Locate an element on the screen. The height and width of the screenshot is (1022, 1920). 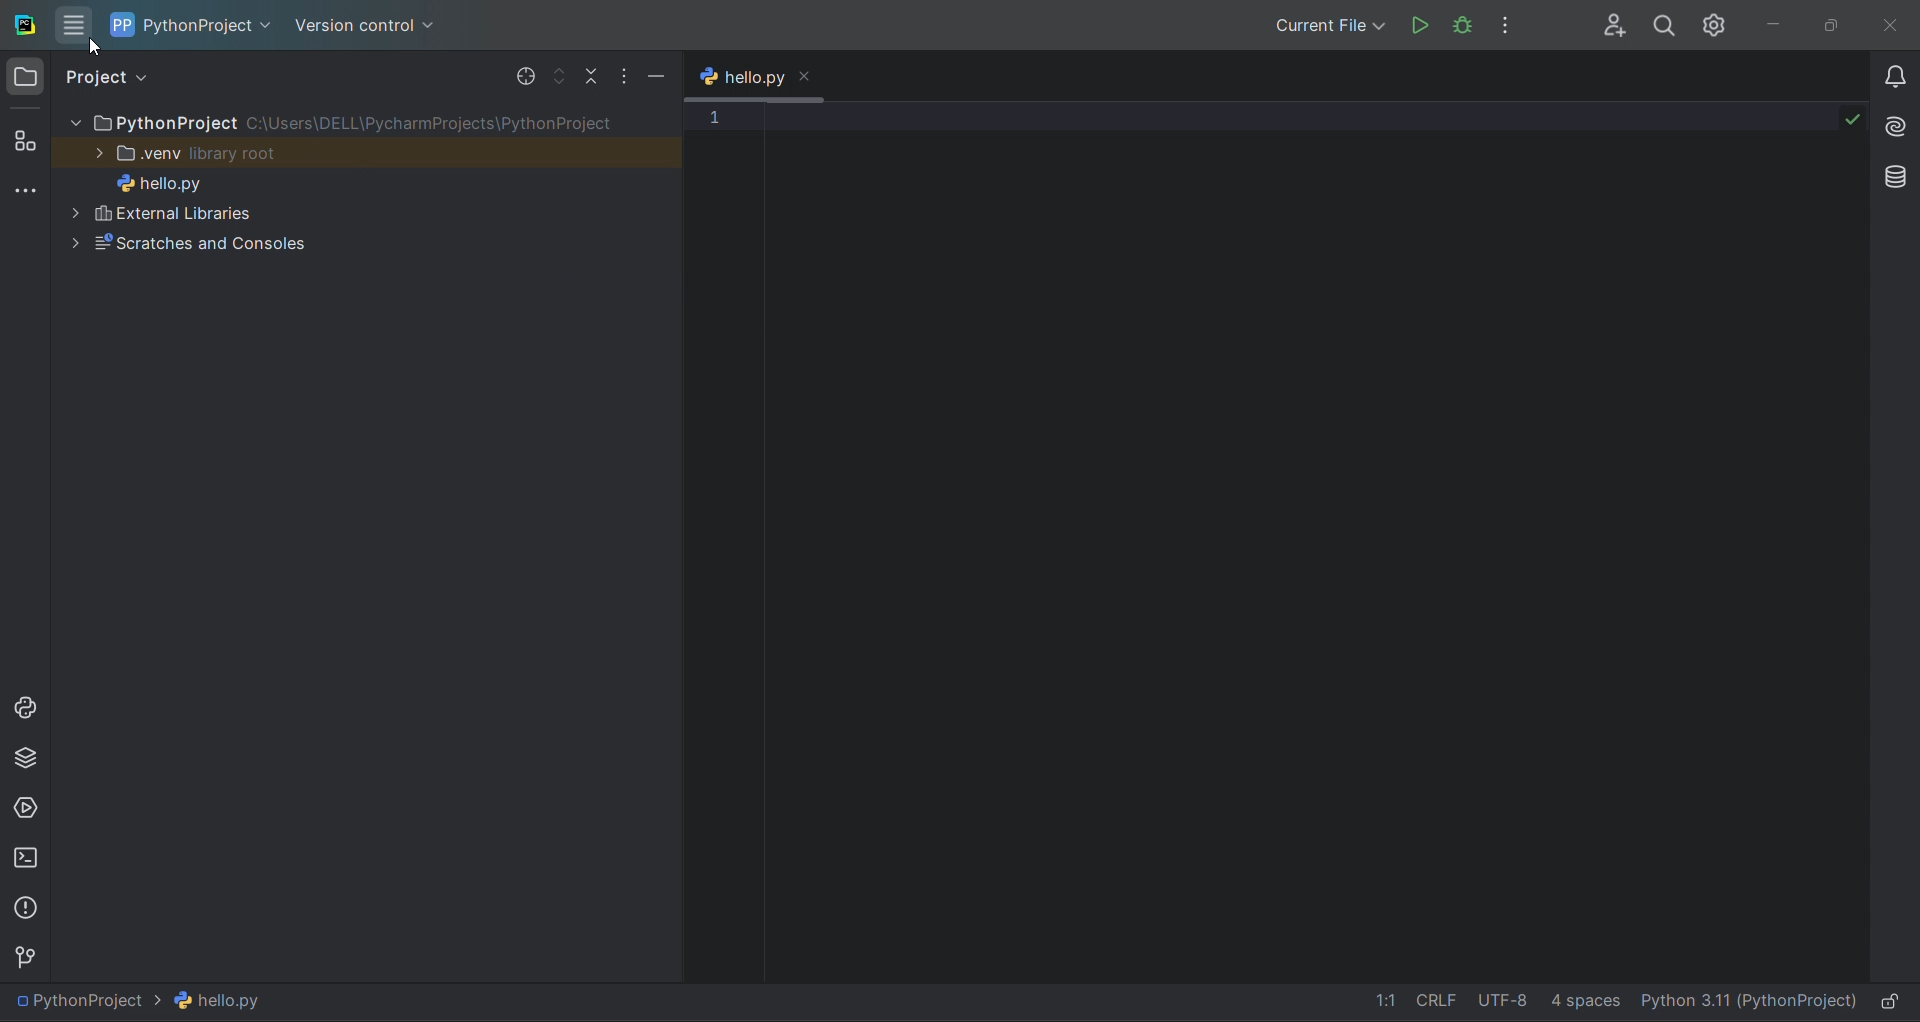
project view is located at coordinates (126, 77).